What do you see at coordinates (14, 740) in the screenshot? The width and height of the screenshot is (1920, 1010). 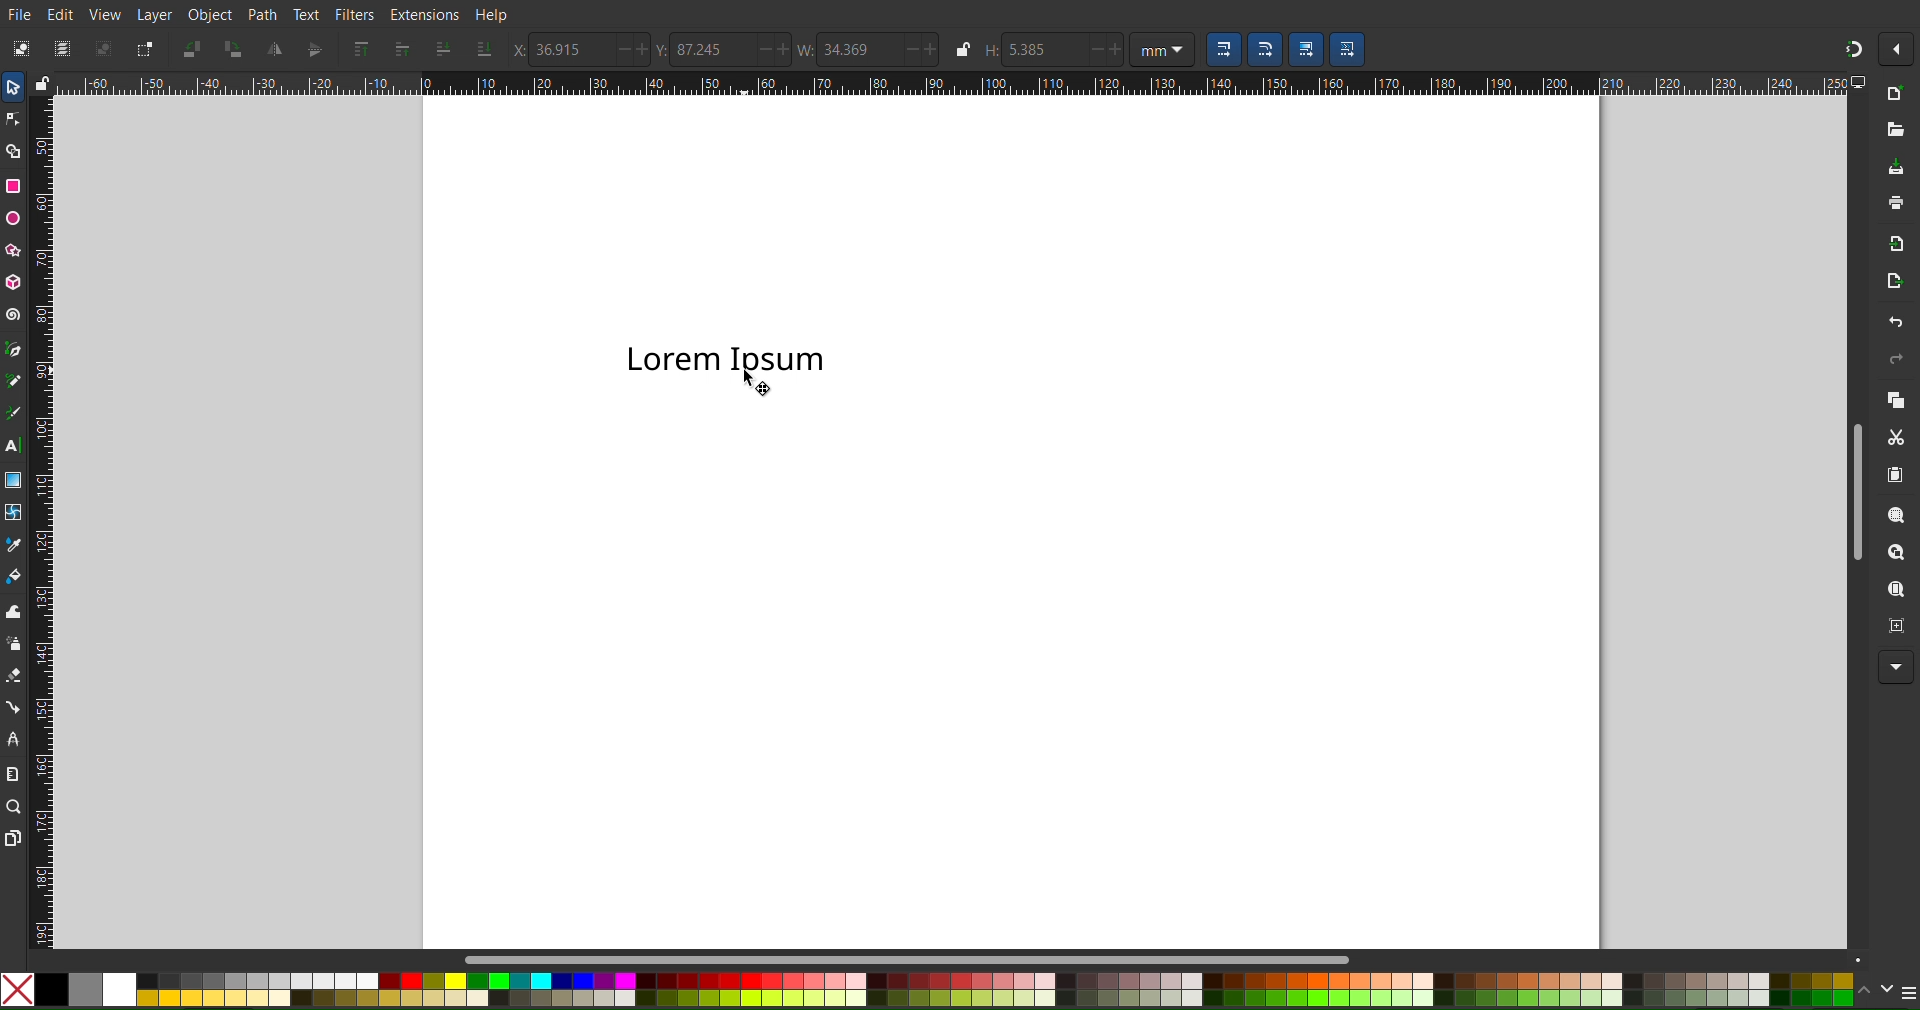 I see `LPE Tool` at bounding box center [14, 740].